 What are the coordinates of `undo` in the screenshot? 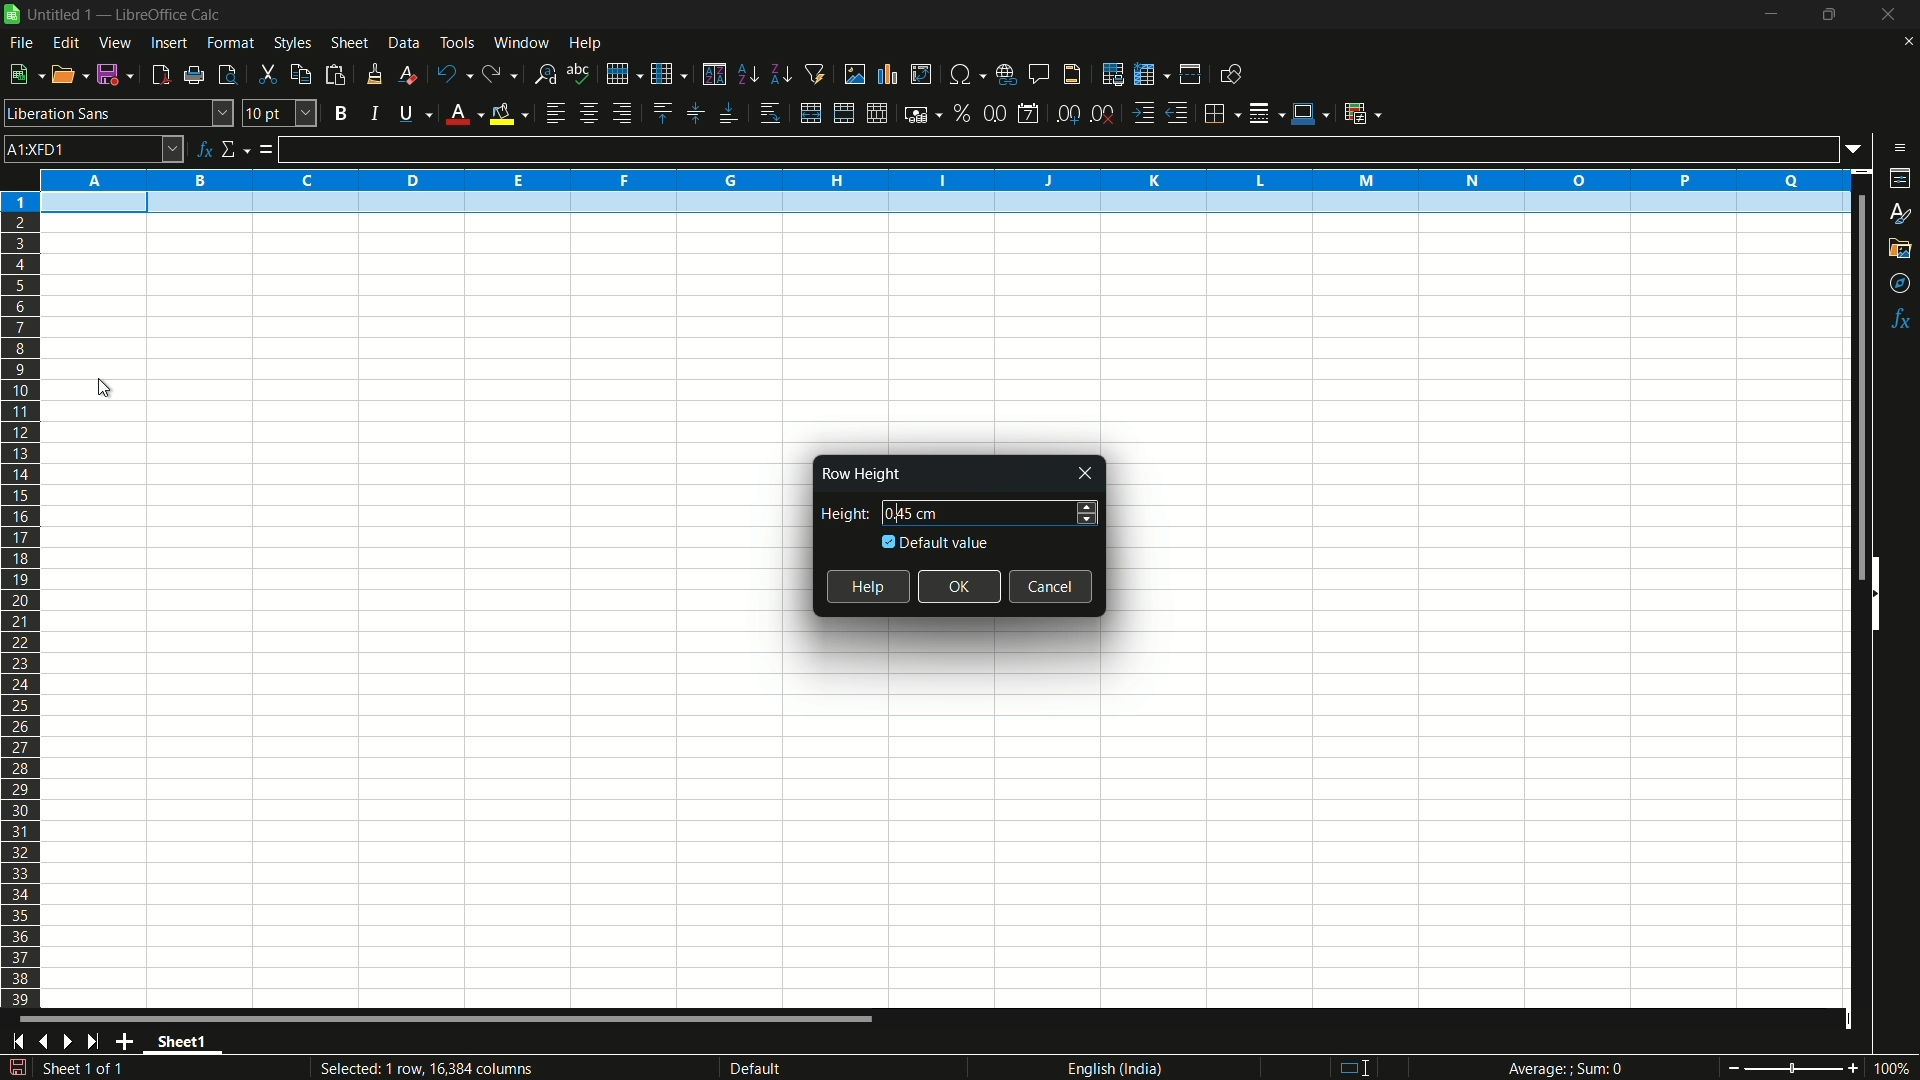 It's located at (450, 73).